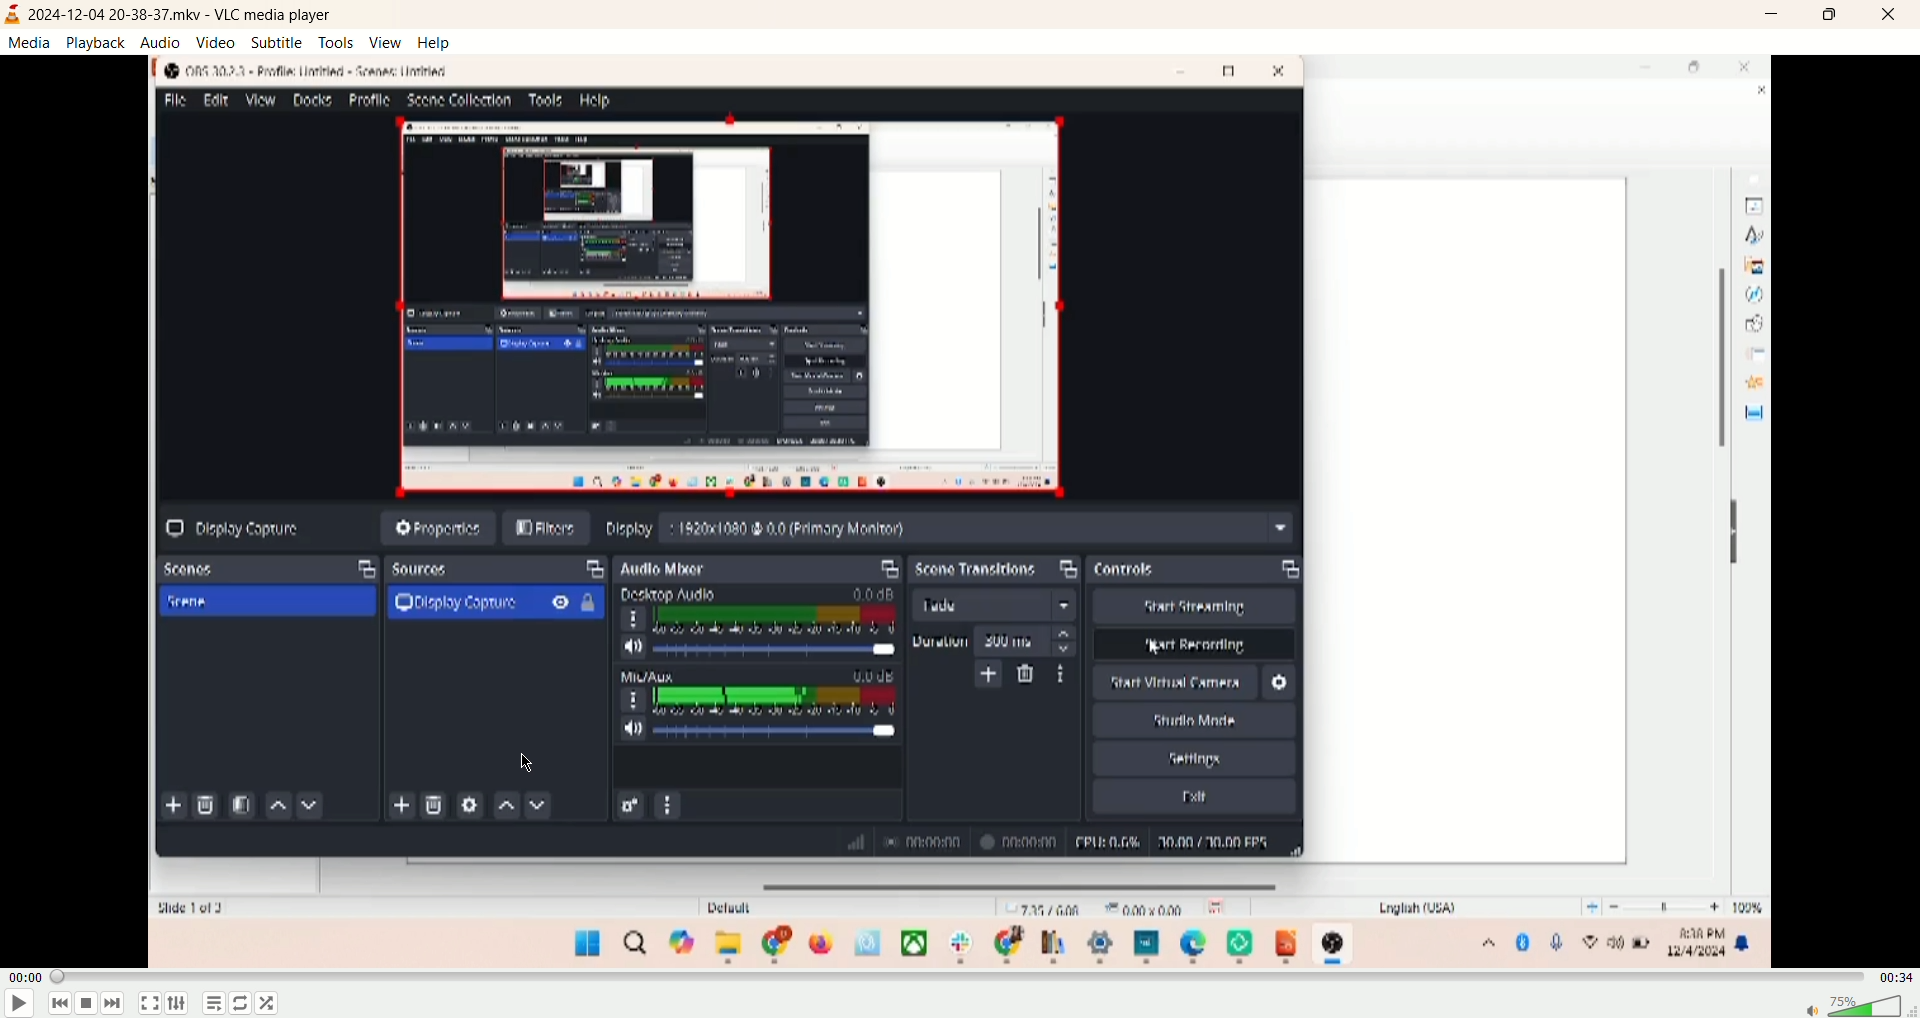 This screenshot has height=1018, width=1920. What do you see at coordinates (180, 1003) in the screenshot?
I see `extended playlist` at bounding box center [180, 1003].